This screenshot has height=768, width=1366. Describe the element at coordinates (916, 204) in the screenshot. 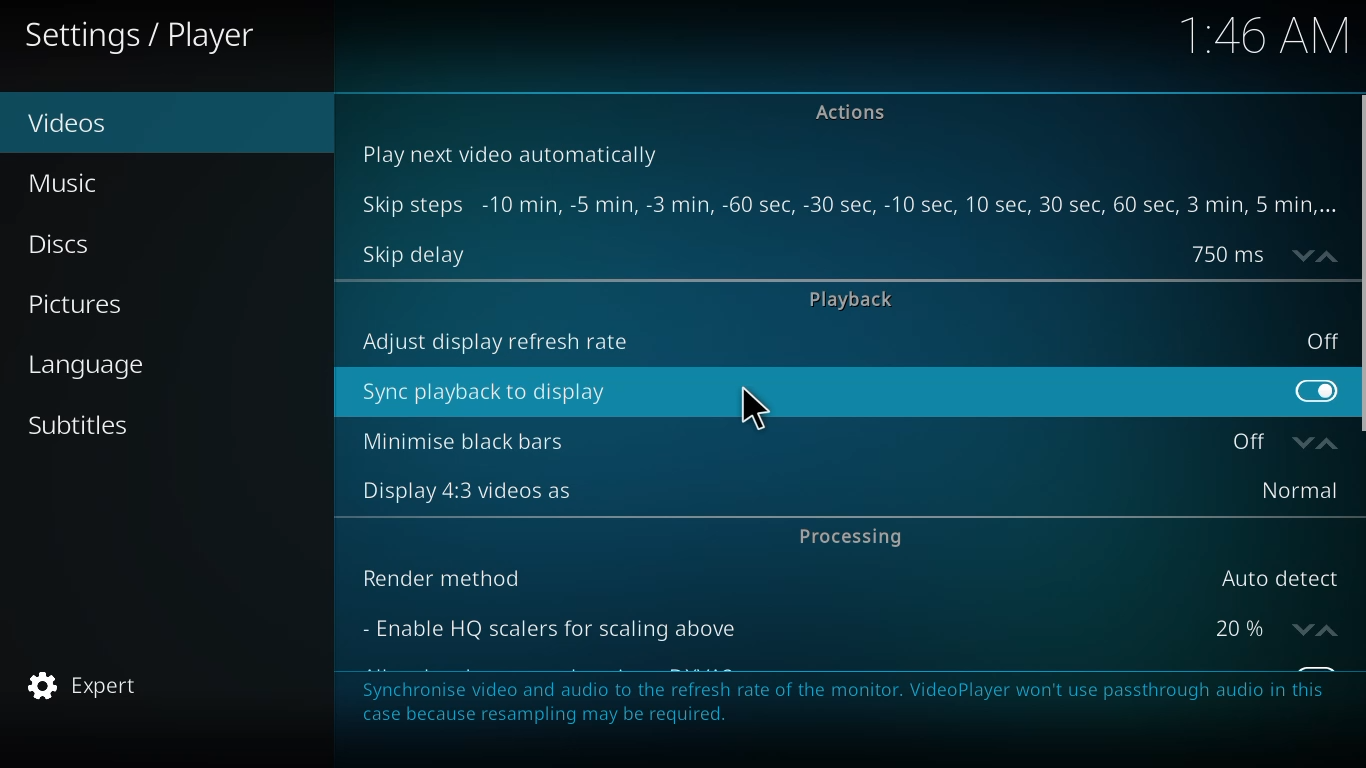

I see `steps` at that location.